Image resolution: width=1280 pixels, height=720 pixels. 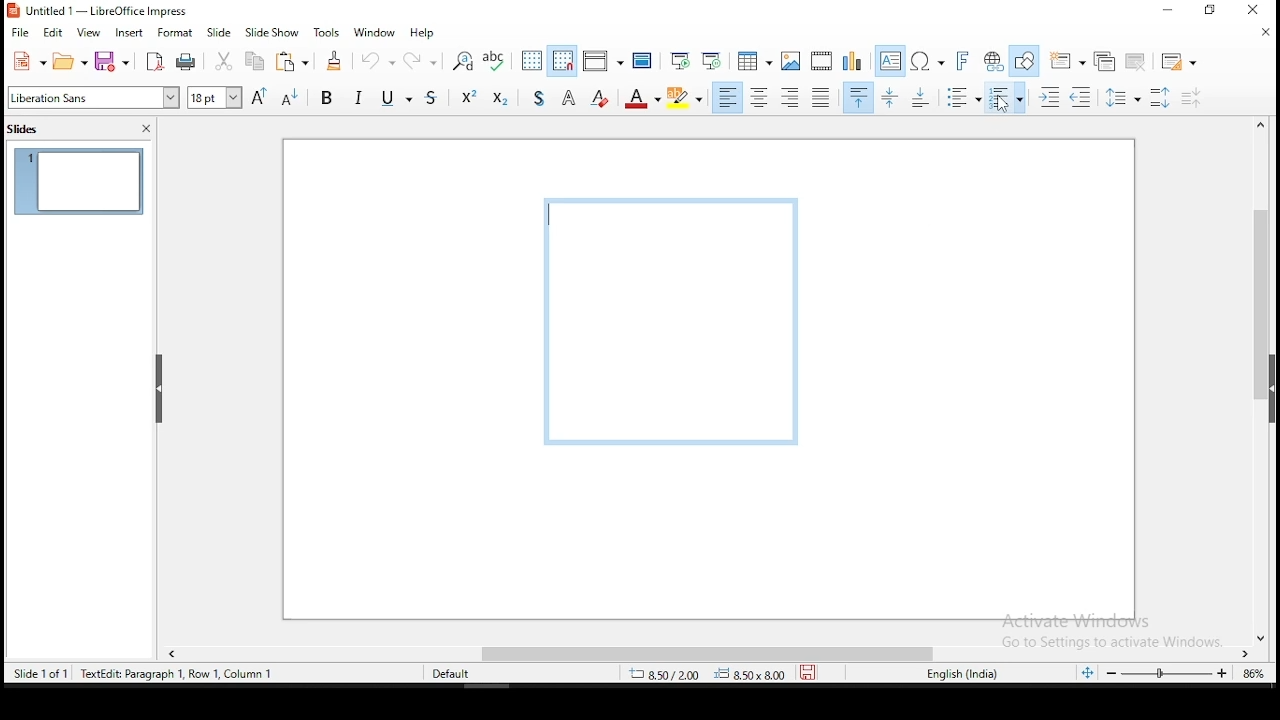 What do you see at coordinates (760, 98) in the screenshot?
I see `align center` at bounding box center [760, 98].